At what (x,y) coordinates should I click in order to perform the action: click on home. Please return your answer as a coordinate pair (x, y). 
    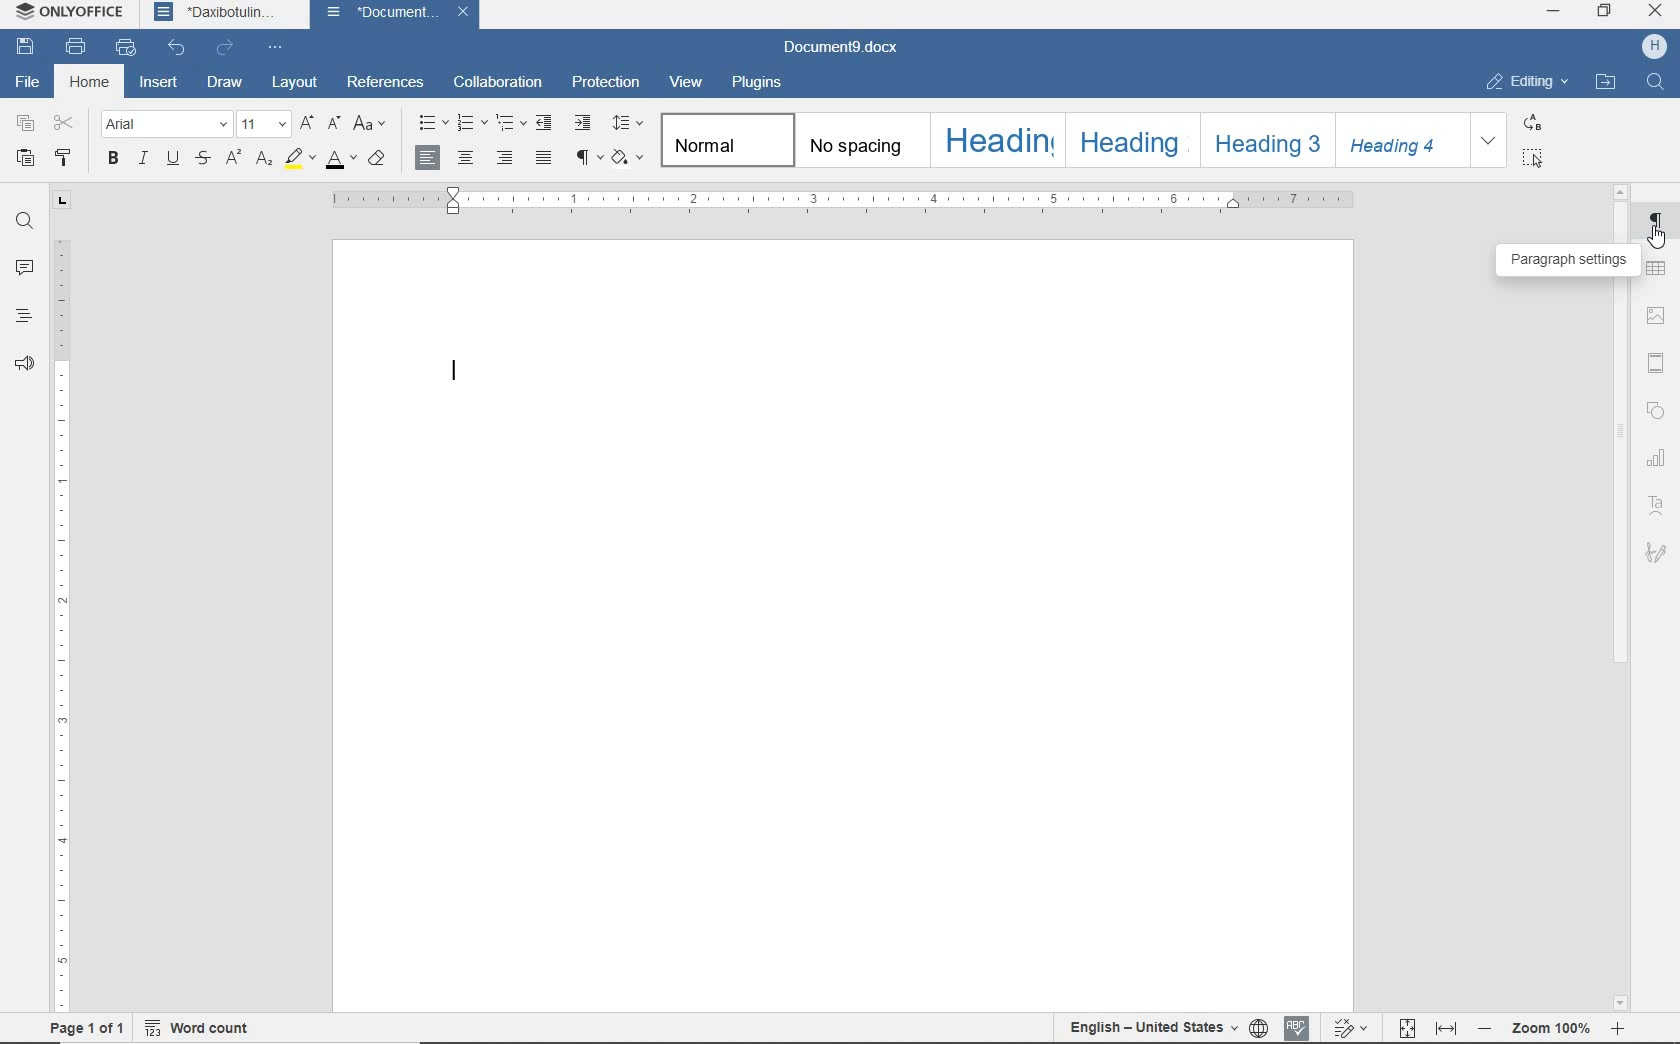
    Looking at the image, I should click on (88, 81).